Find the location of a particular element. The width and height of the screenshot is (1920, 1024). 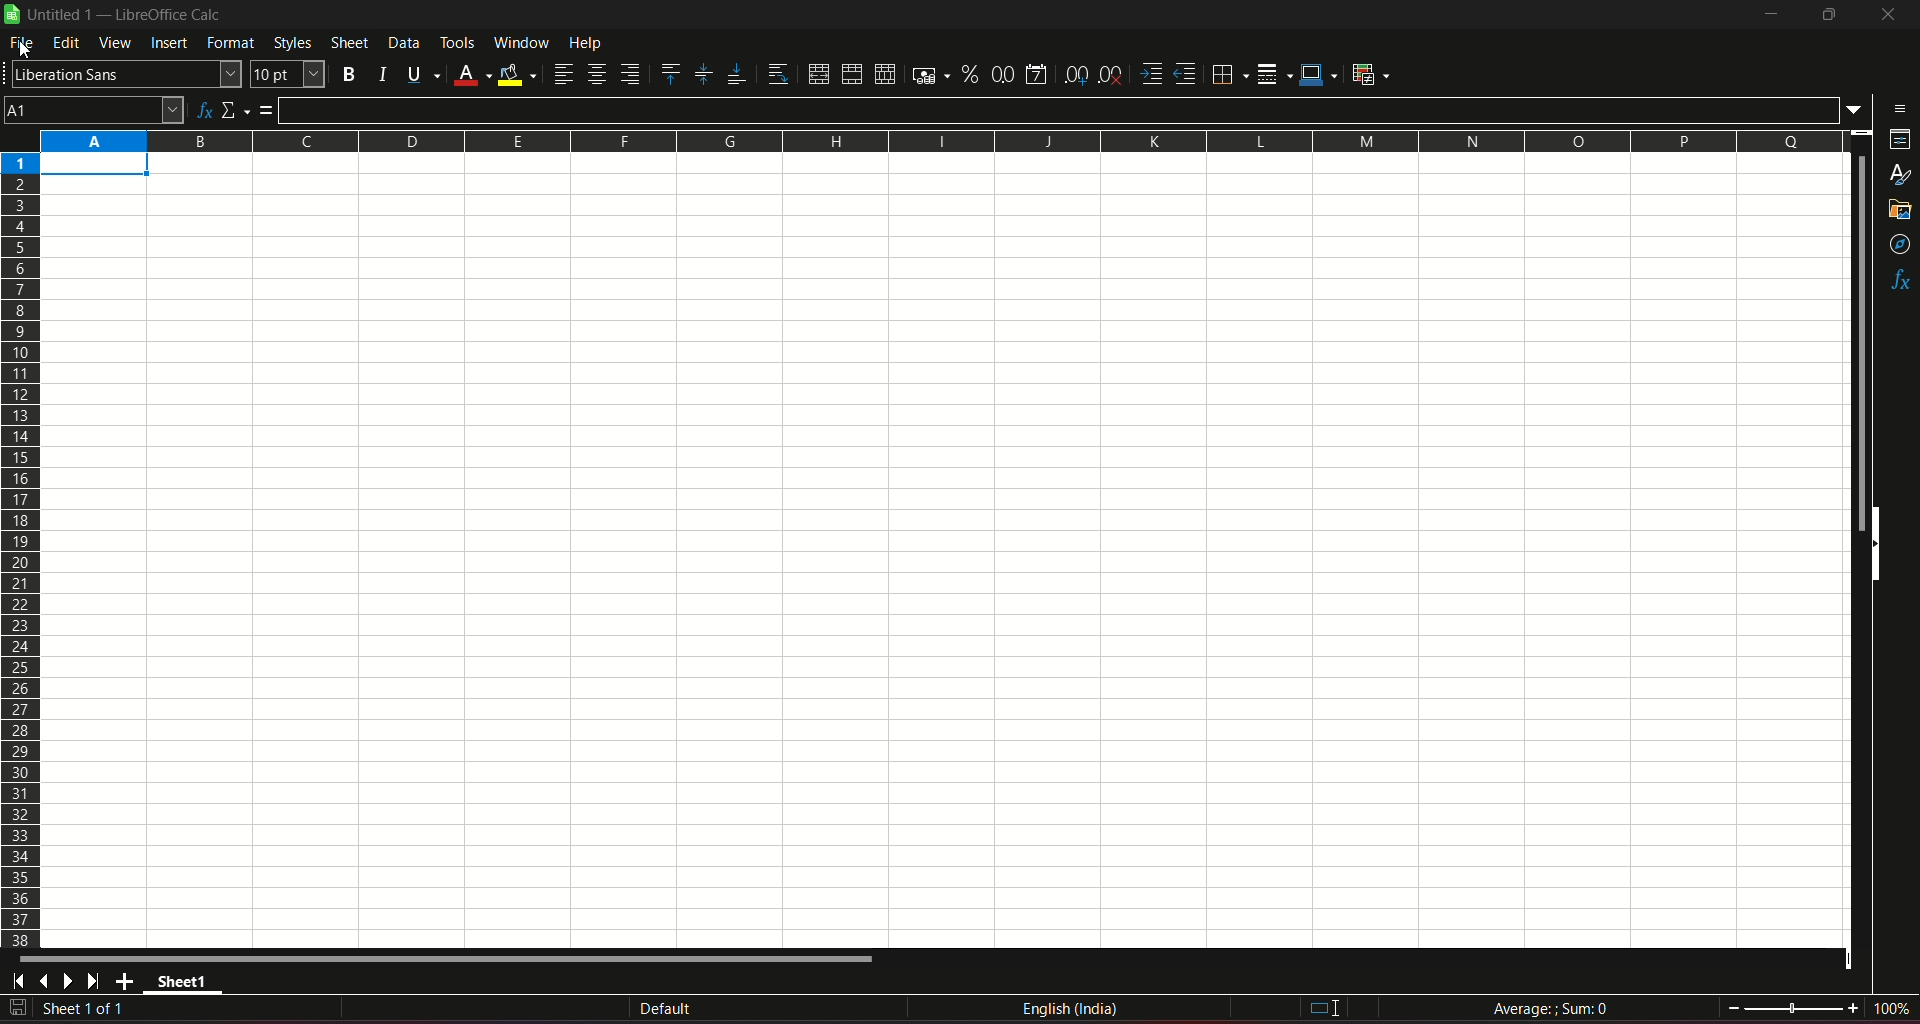

libreoffice calc logo is located at coordinates (12, 16).